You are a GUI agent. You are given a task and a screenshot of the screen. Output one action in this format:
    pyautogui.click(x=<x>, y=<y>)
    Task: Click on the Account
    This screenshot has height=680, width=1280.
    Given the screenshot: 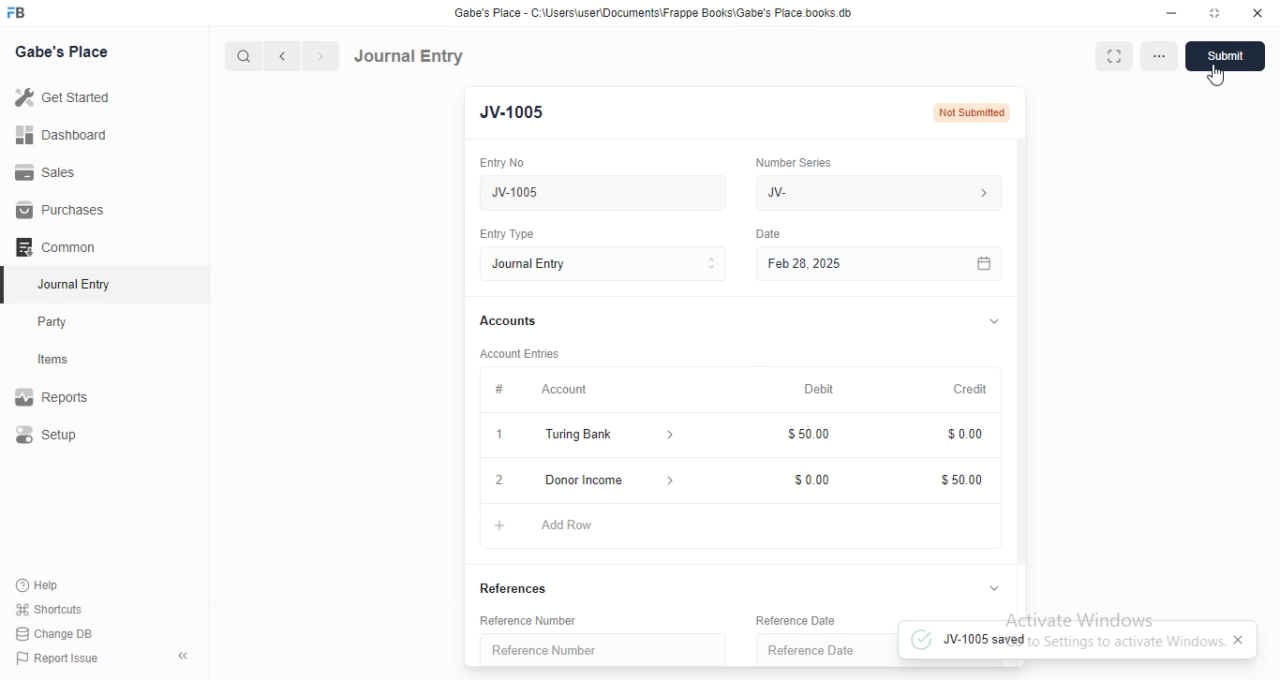 What is the action you would take?
    pyautogui.click(x=549, y=391)
    